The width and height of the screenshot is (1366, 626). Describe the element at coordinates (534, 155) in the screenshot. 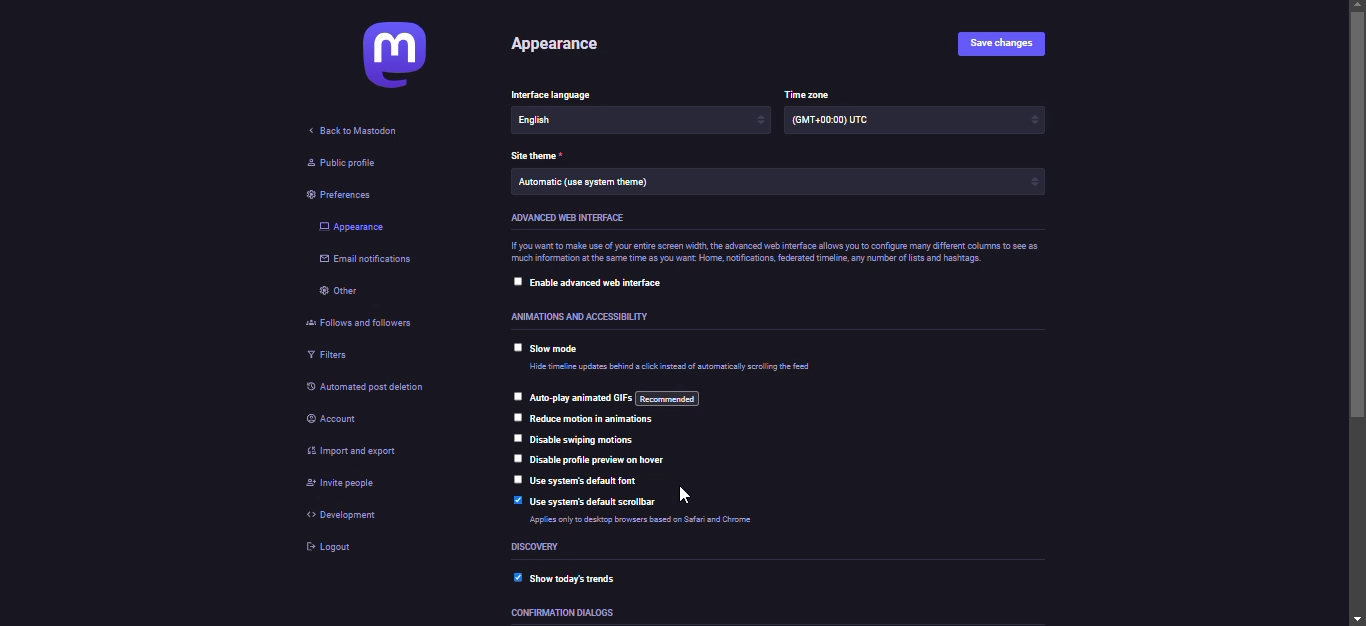

I see `theme` at that location.